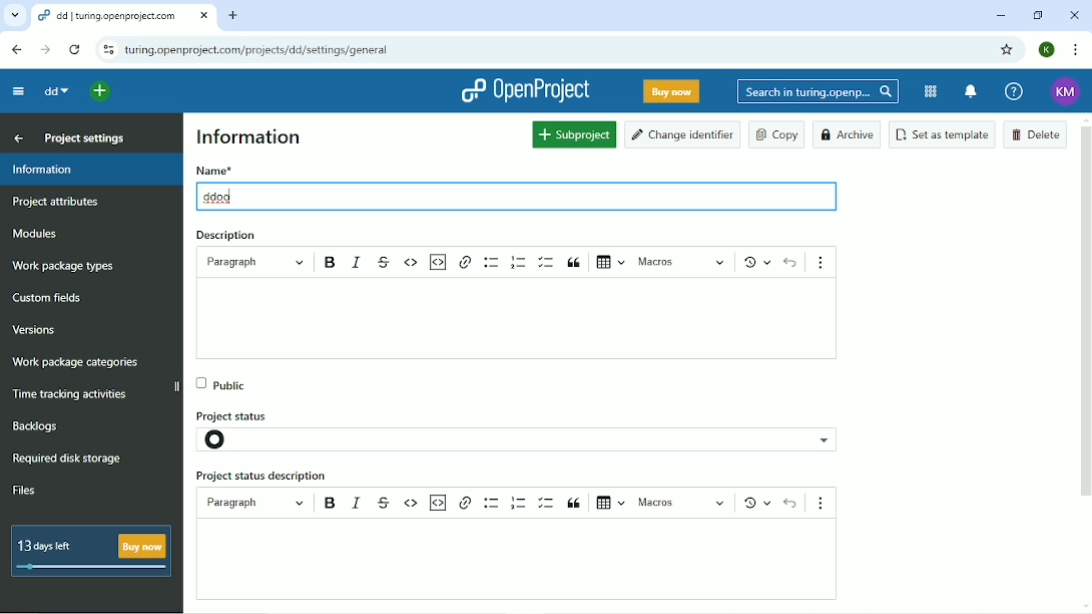 Image resolution: width=1092 pixels, height=614 pixels. Describe the element at coordinates (438, 262) in the screenshot. I see `Insert code snippet` at that location.